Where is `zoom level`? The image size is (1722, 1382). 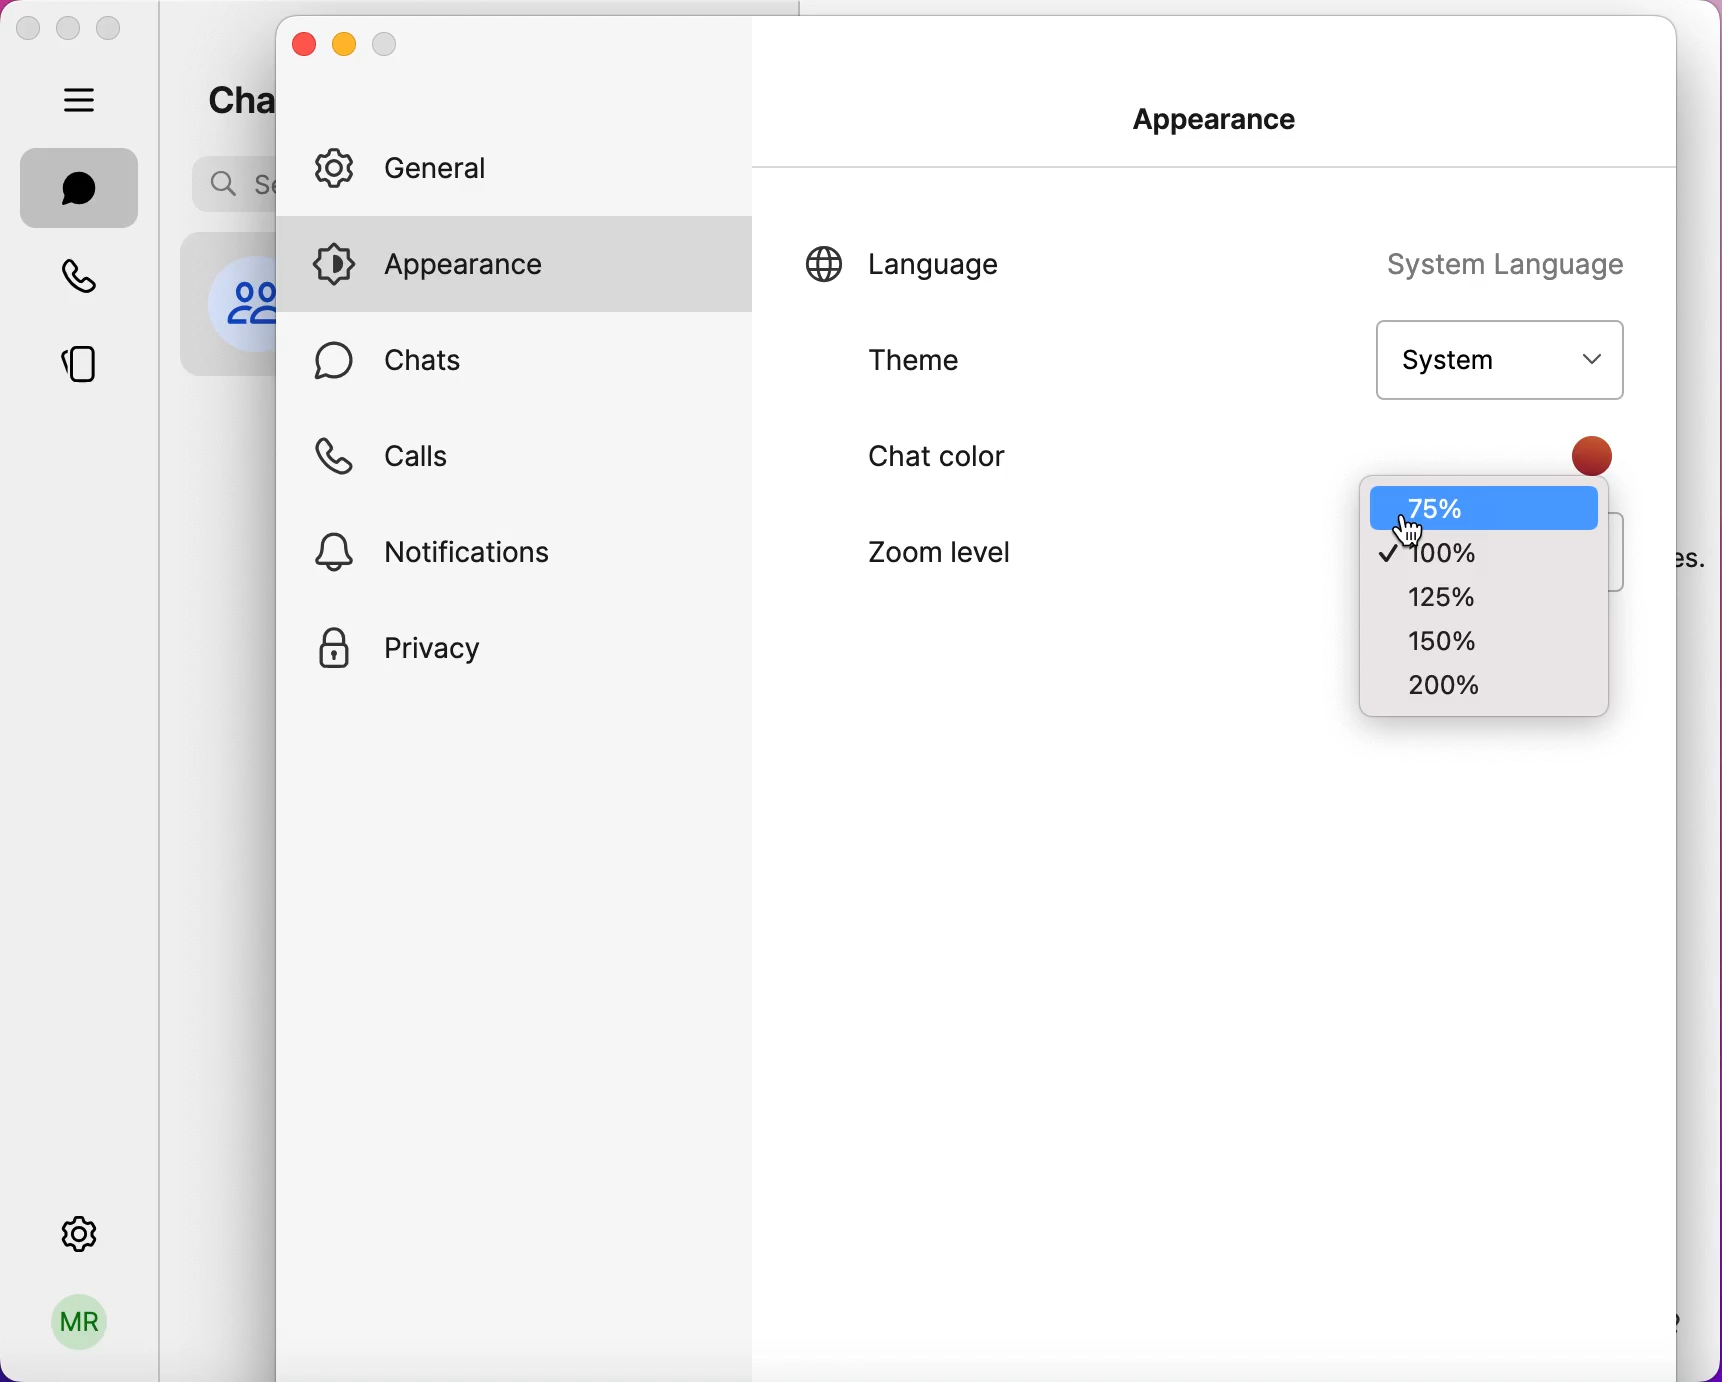 zoom level is located at coordinates (1021, 553).